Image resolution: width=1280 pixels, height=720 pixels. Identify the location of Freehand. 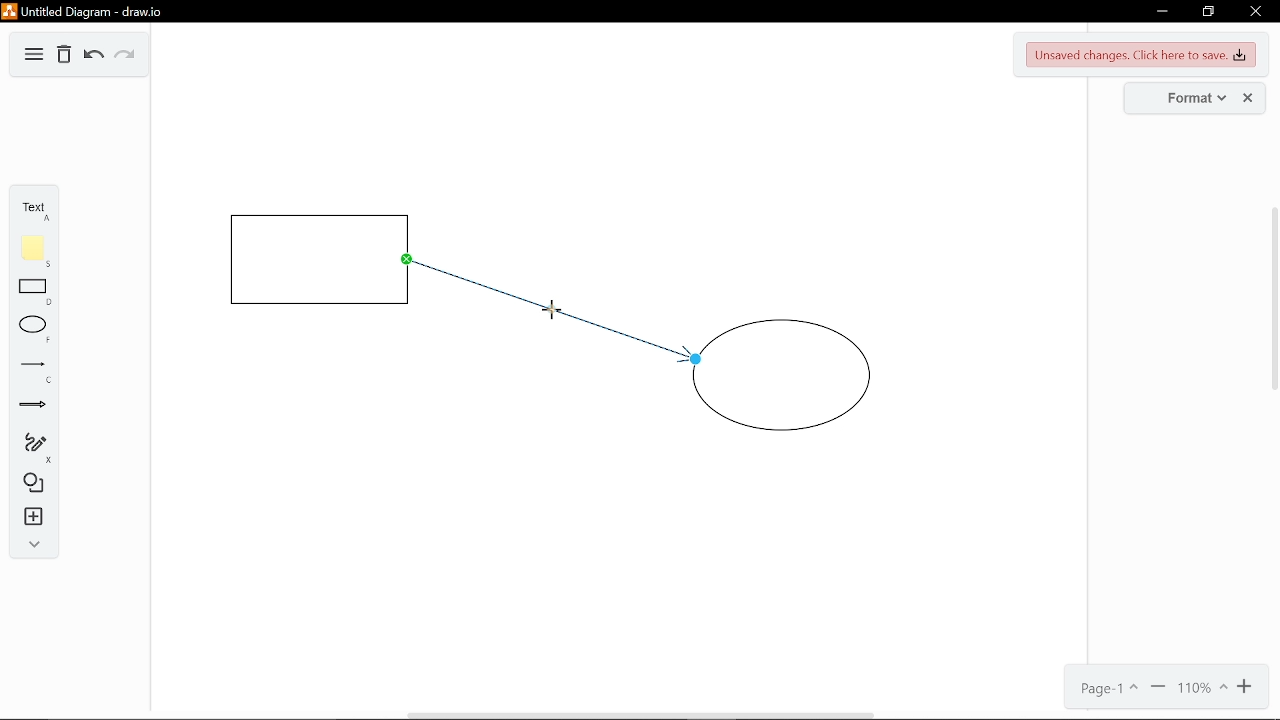
(30, 447).